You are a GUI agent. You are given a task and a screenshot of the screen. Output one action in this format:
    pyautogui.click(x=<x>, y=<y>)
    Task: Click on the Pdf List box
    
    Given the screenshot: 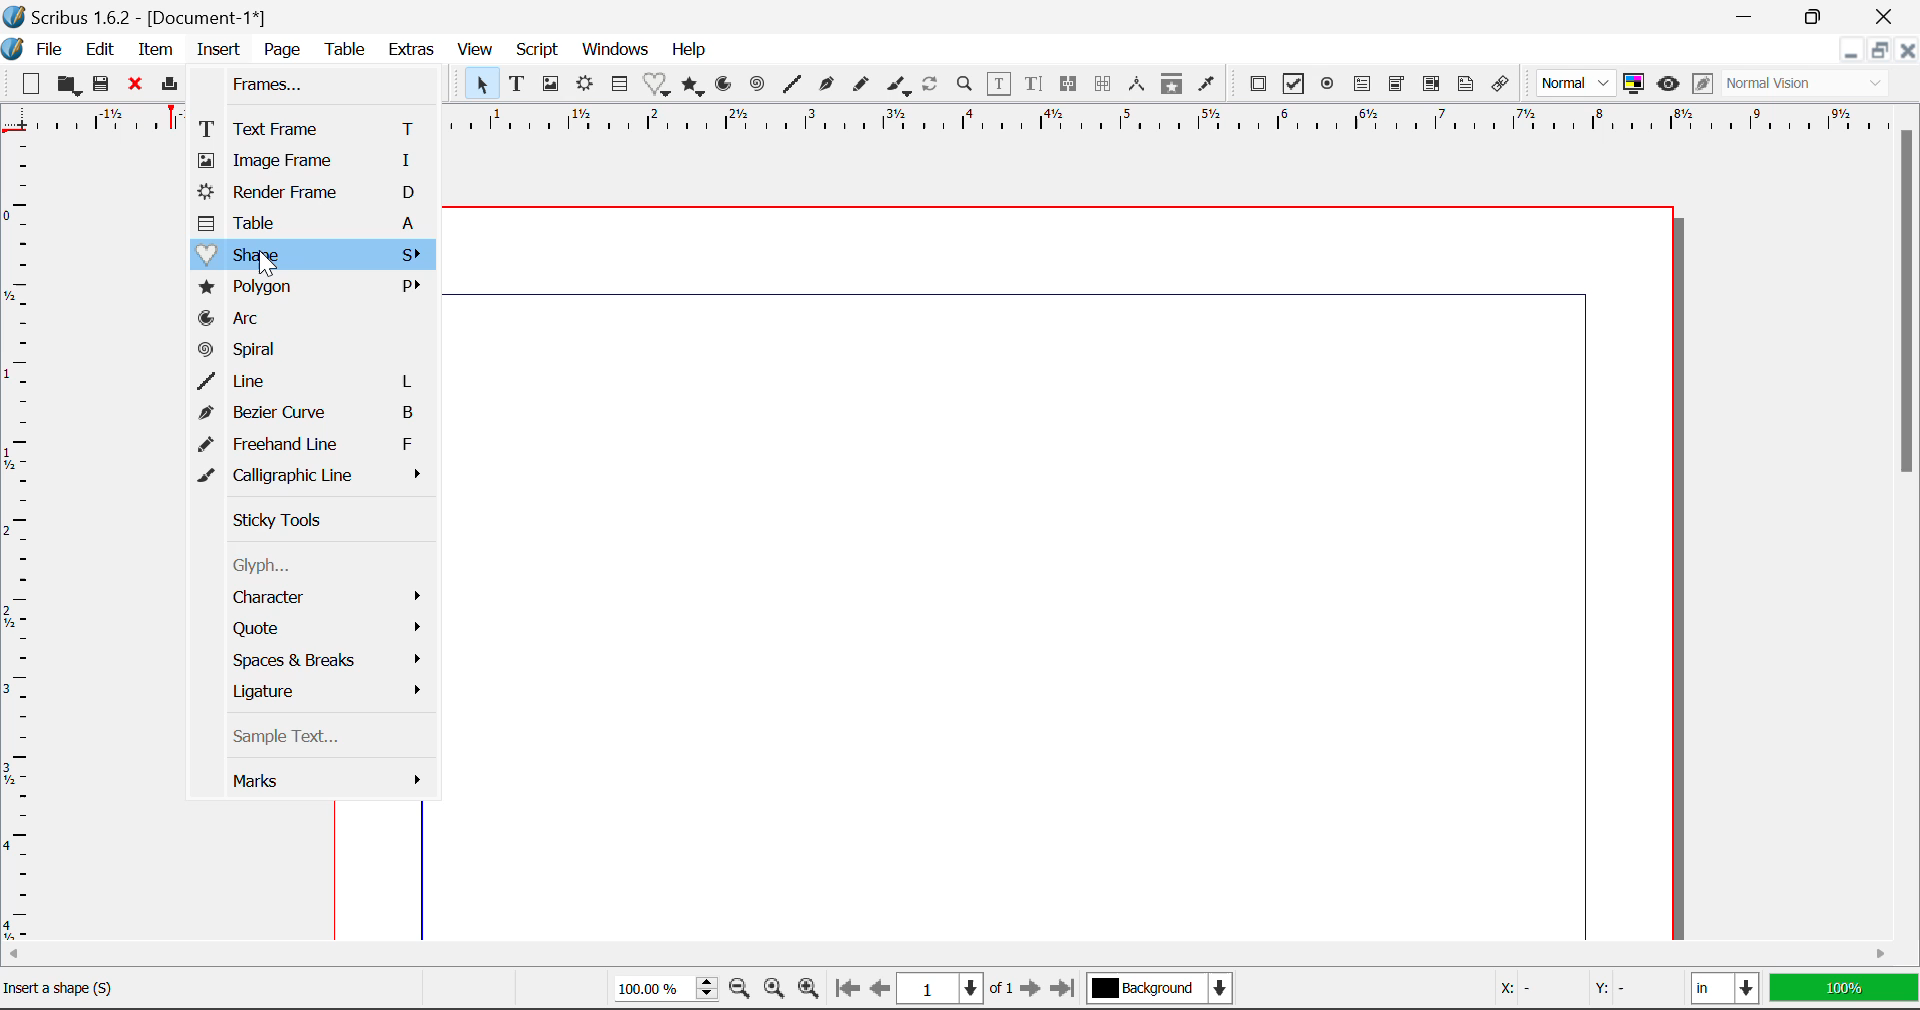 What is the action you would take?
    pyautogui.click(x=1433, y=86)
    